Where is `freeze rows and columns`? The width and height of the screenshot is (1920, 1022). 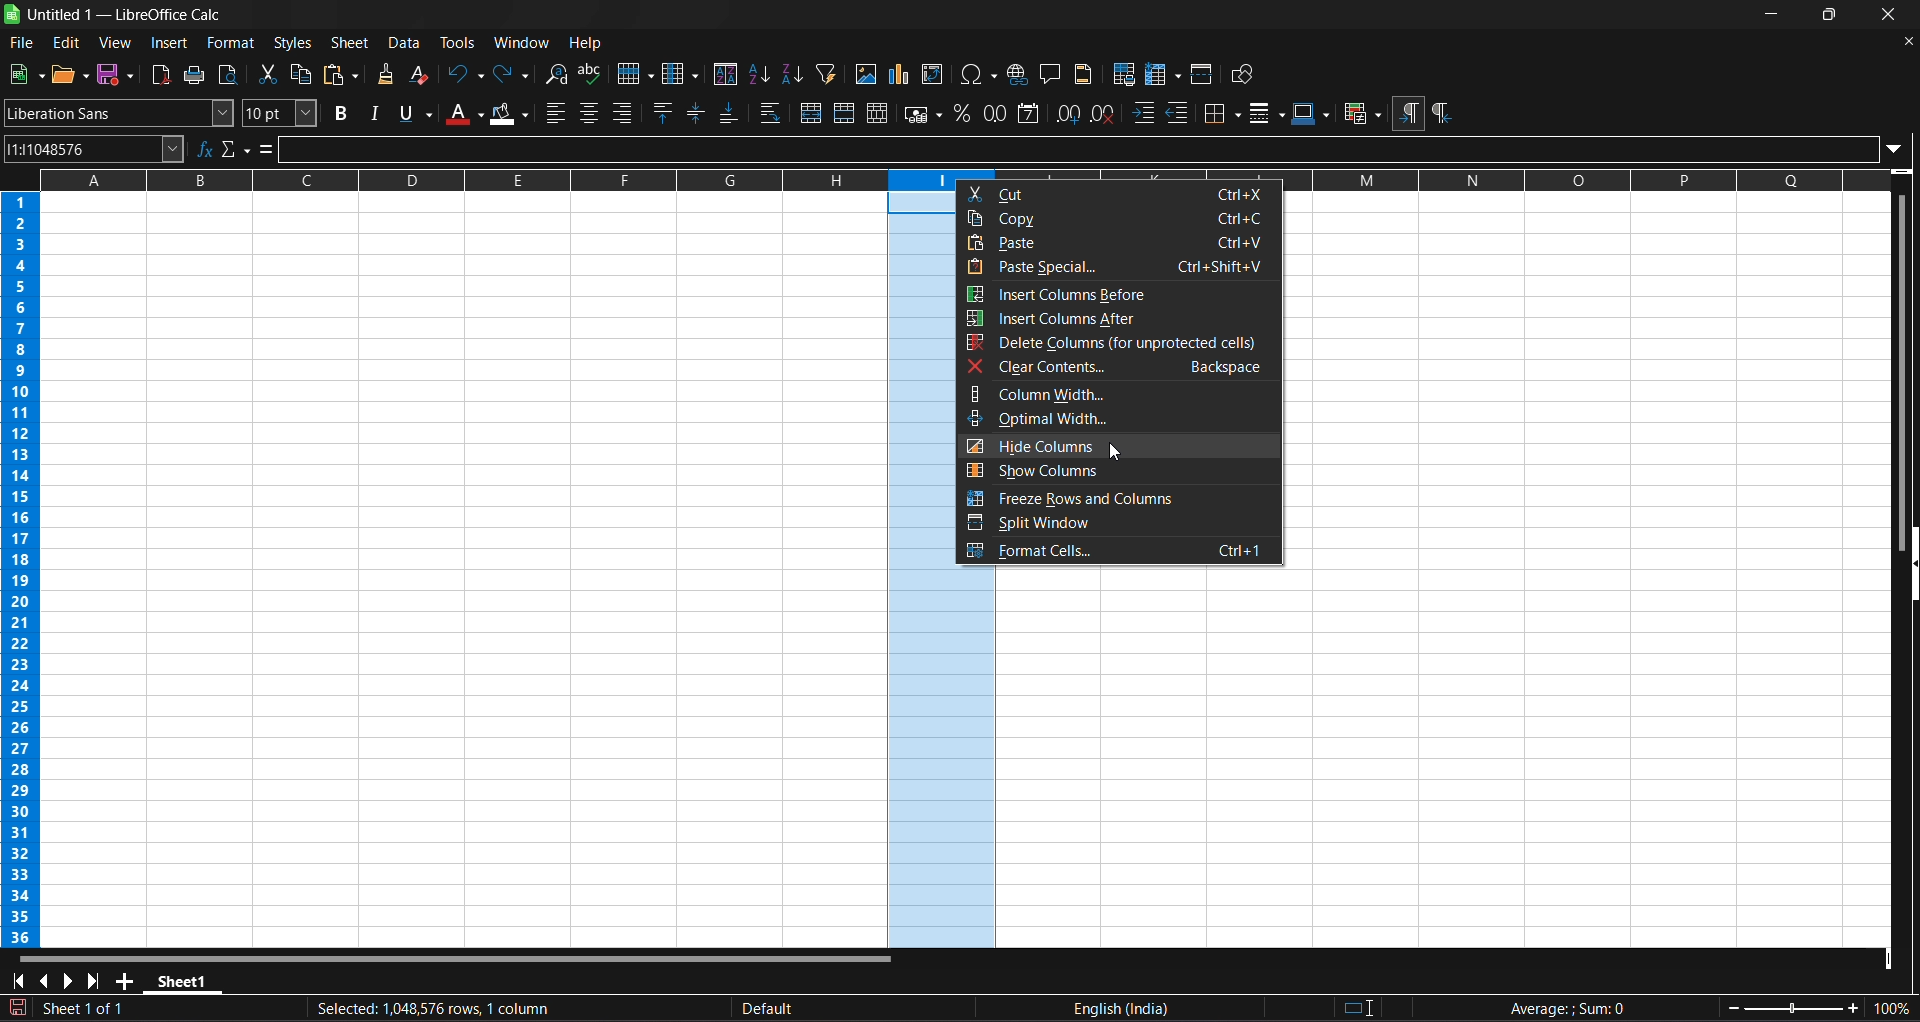
freeze rows and columns is located at coordinates (1164, 73).